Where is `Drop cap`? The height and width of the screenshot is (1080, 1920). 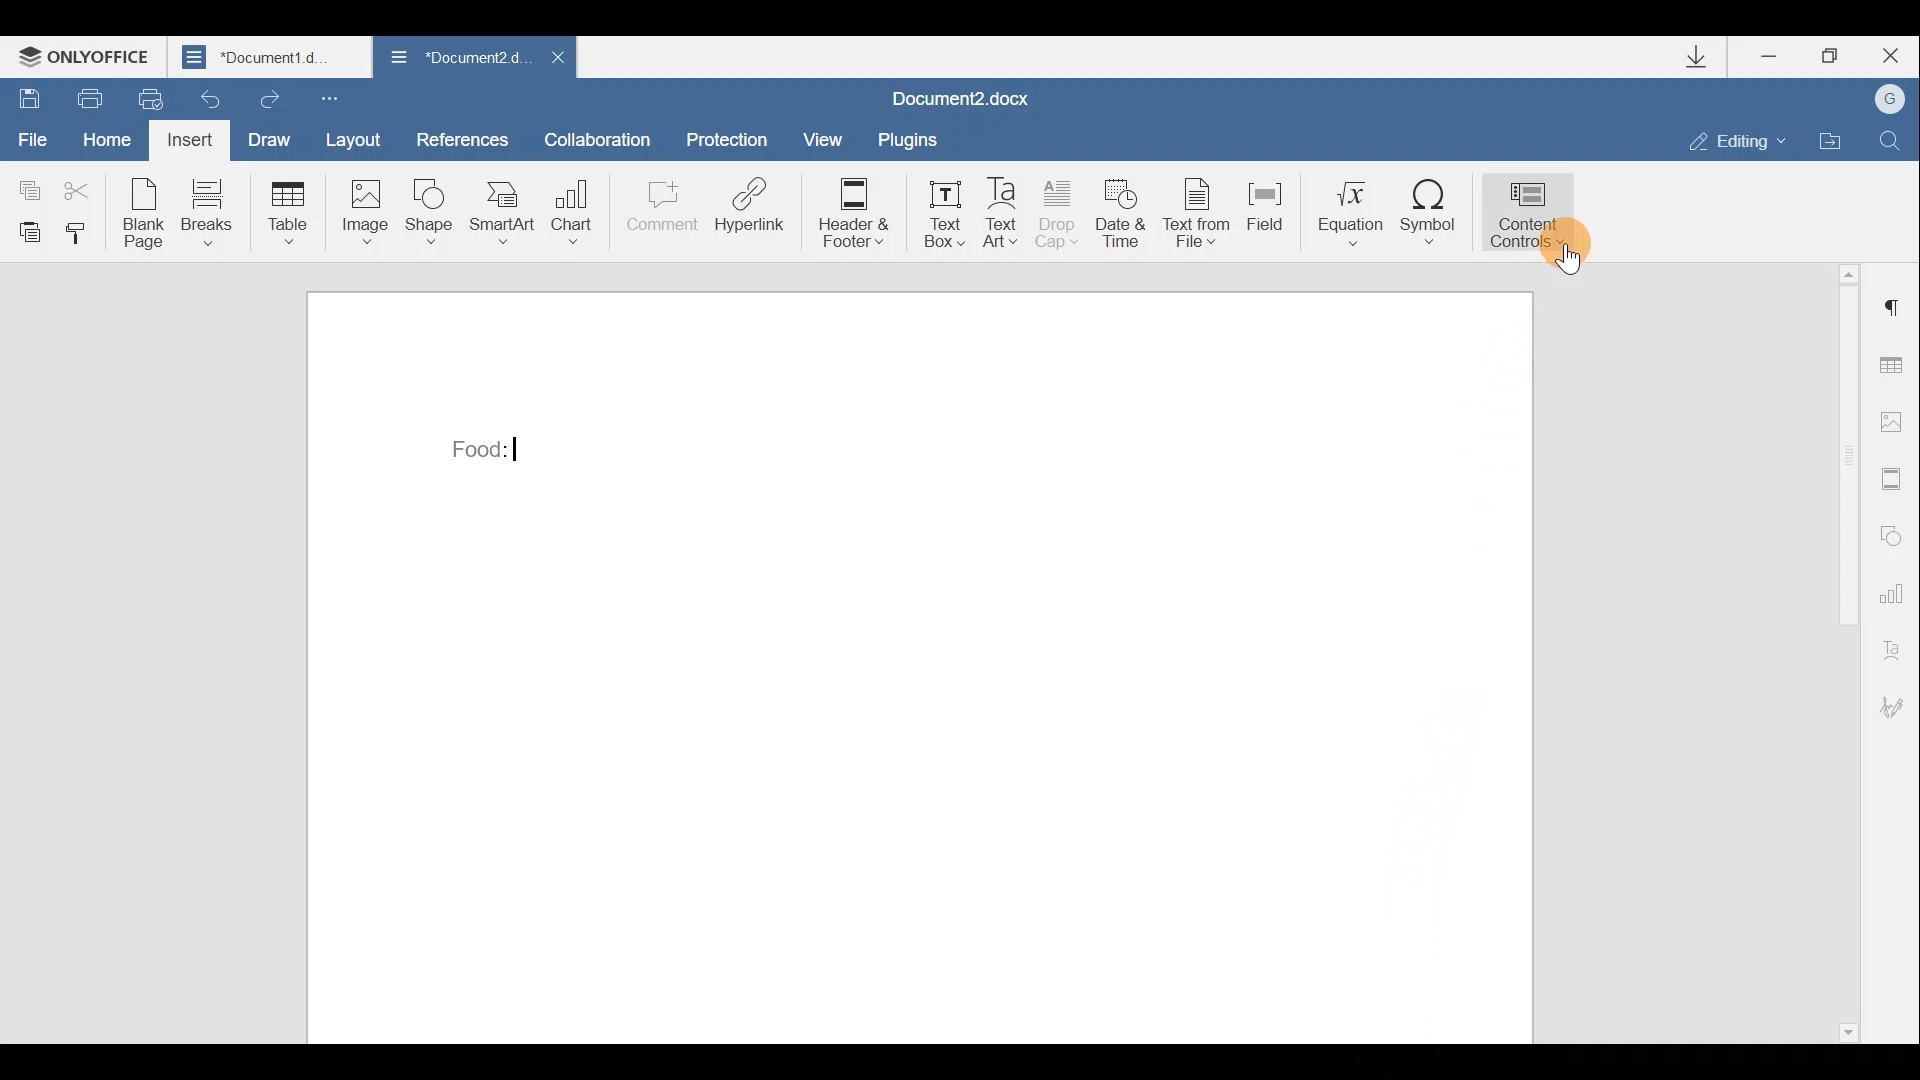 Drop cap is located at coordinates (1058, 216).